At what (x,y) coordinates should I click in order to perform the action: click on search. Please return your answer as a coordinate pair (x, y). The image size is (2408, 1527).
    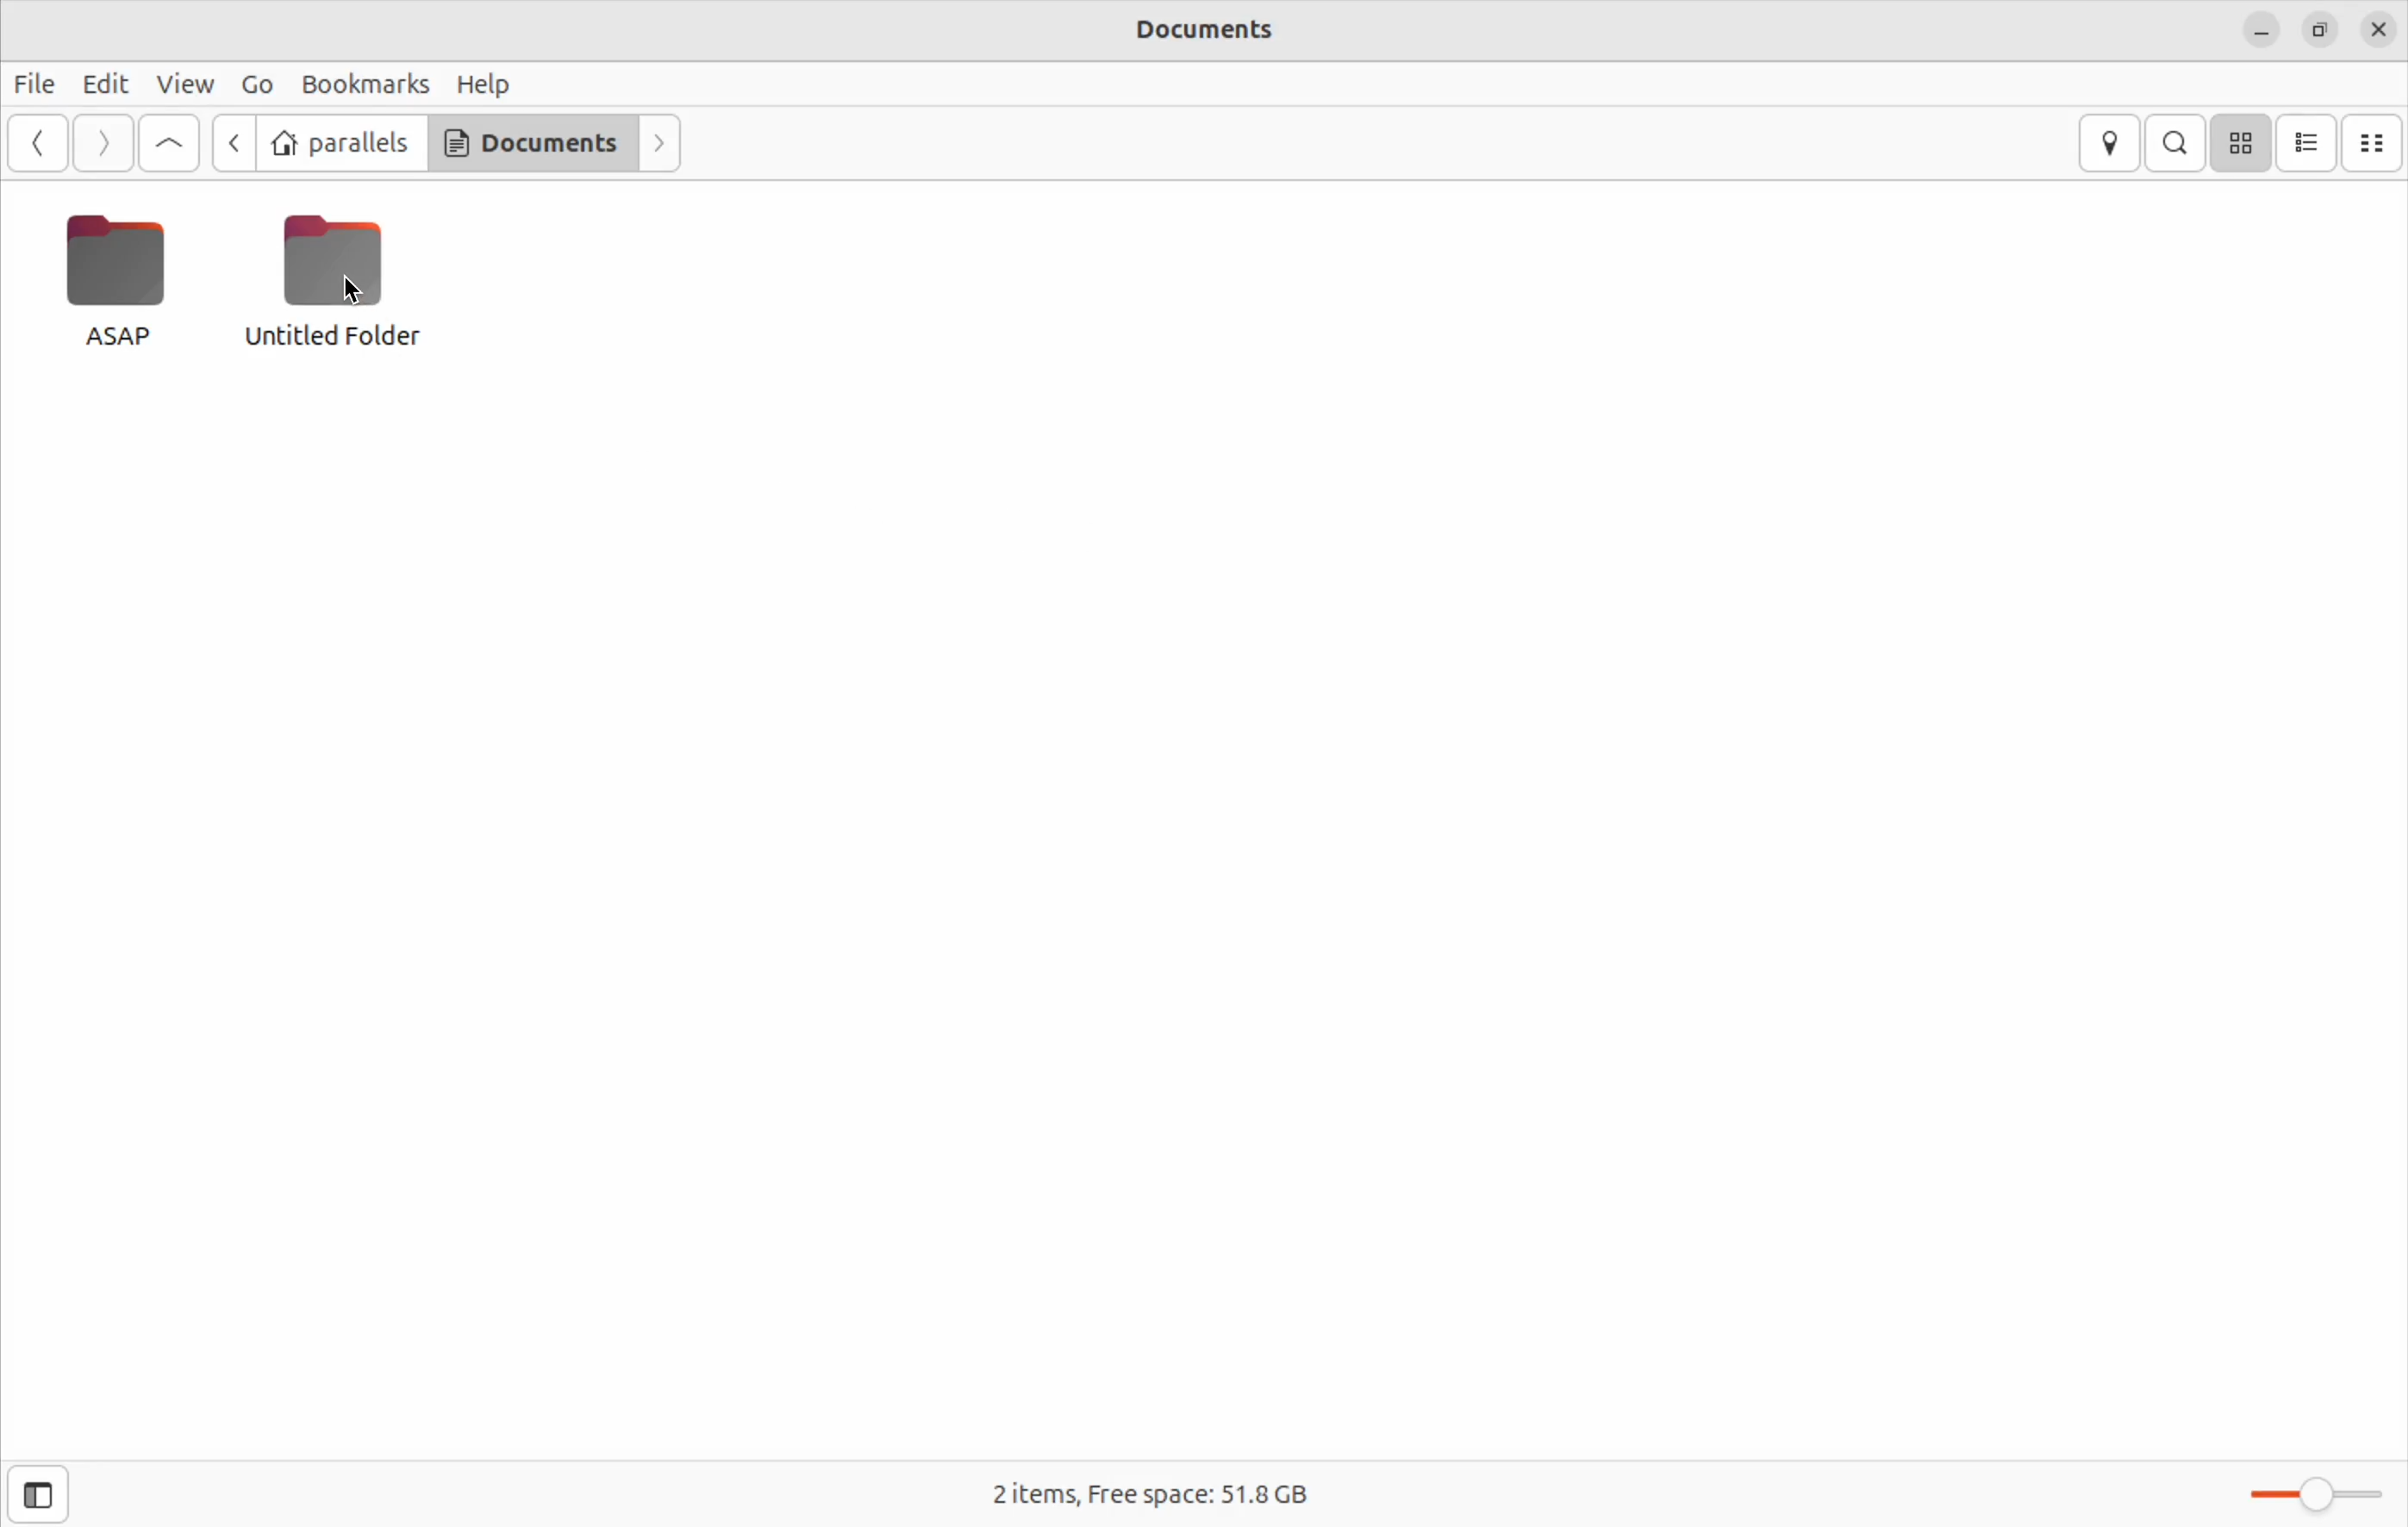
    Looking at the image, I should click on (2180, 142).